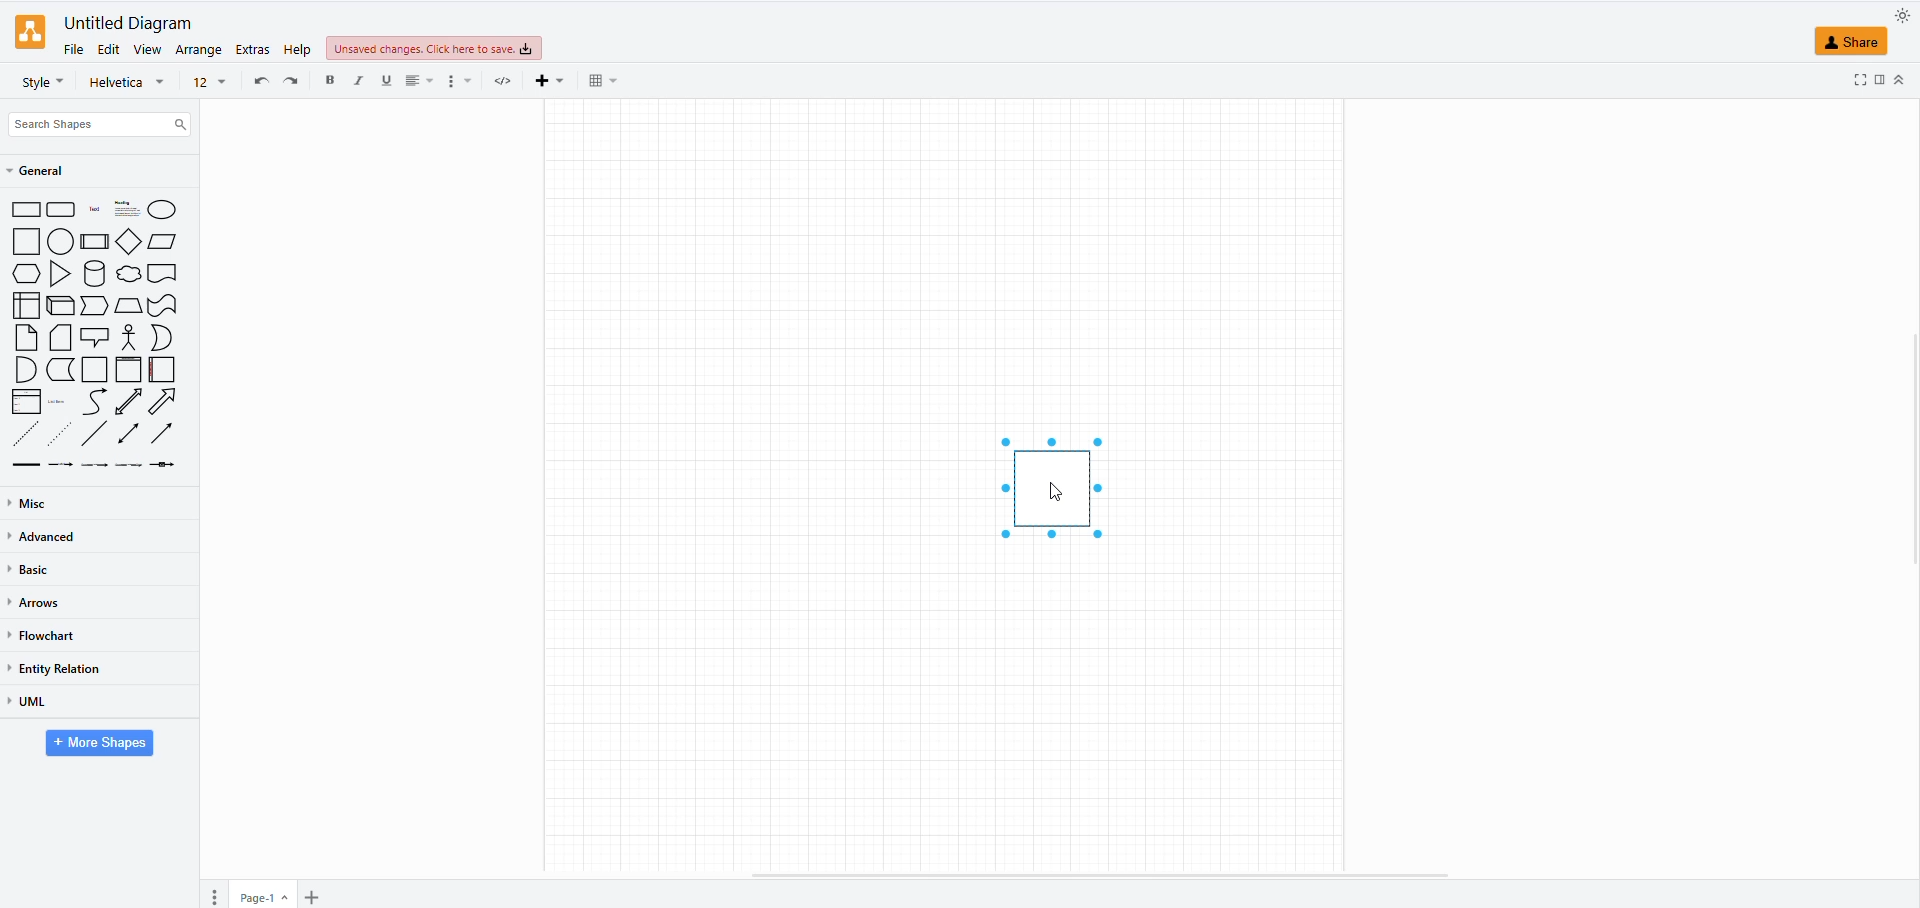  What do you see at coordinates (28, 702) in the screenshot?
I see `uml` at bounding box center [28, 702].